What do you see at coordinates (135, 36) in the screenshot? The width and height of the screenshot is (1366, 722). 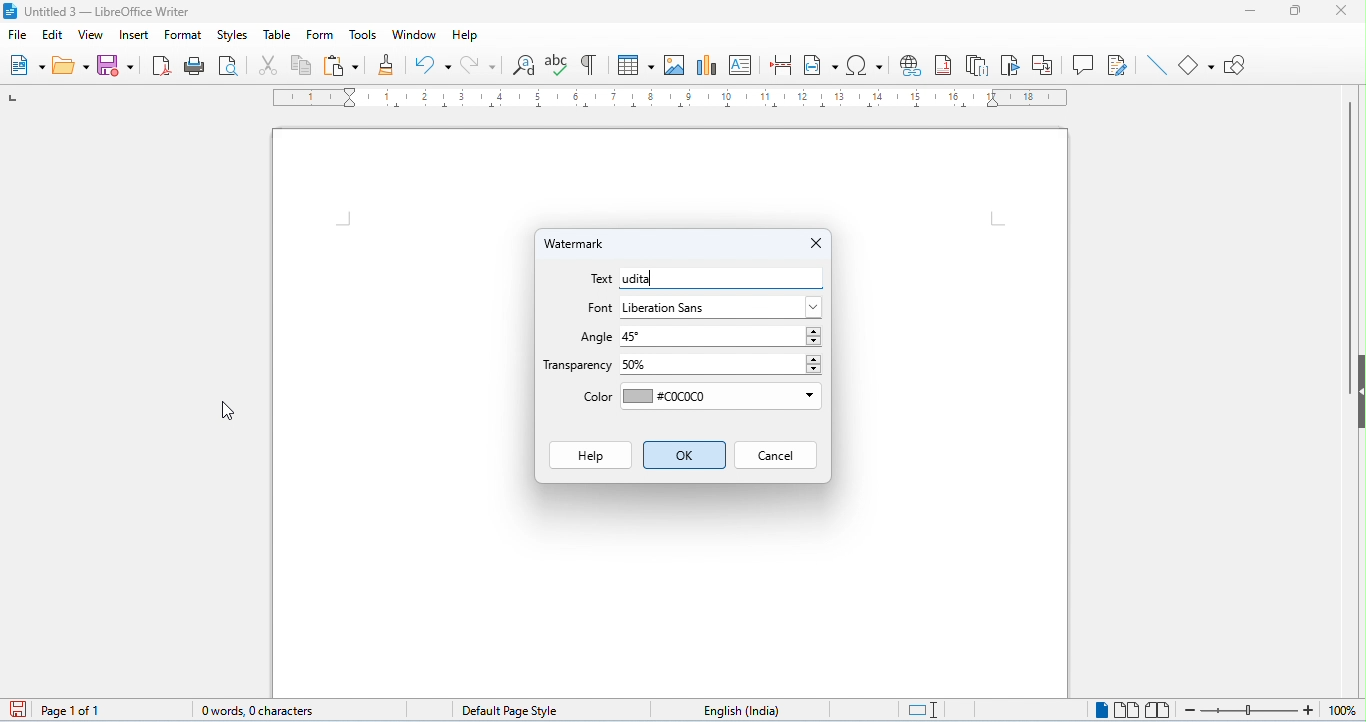 I see `insert` at bounding box center [135, 36].